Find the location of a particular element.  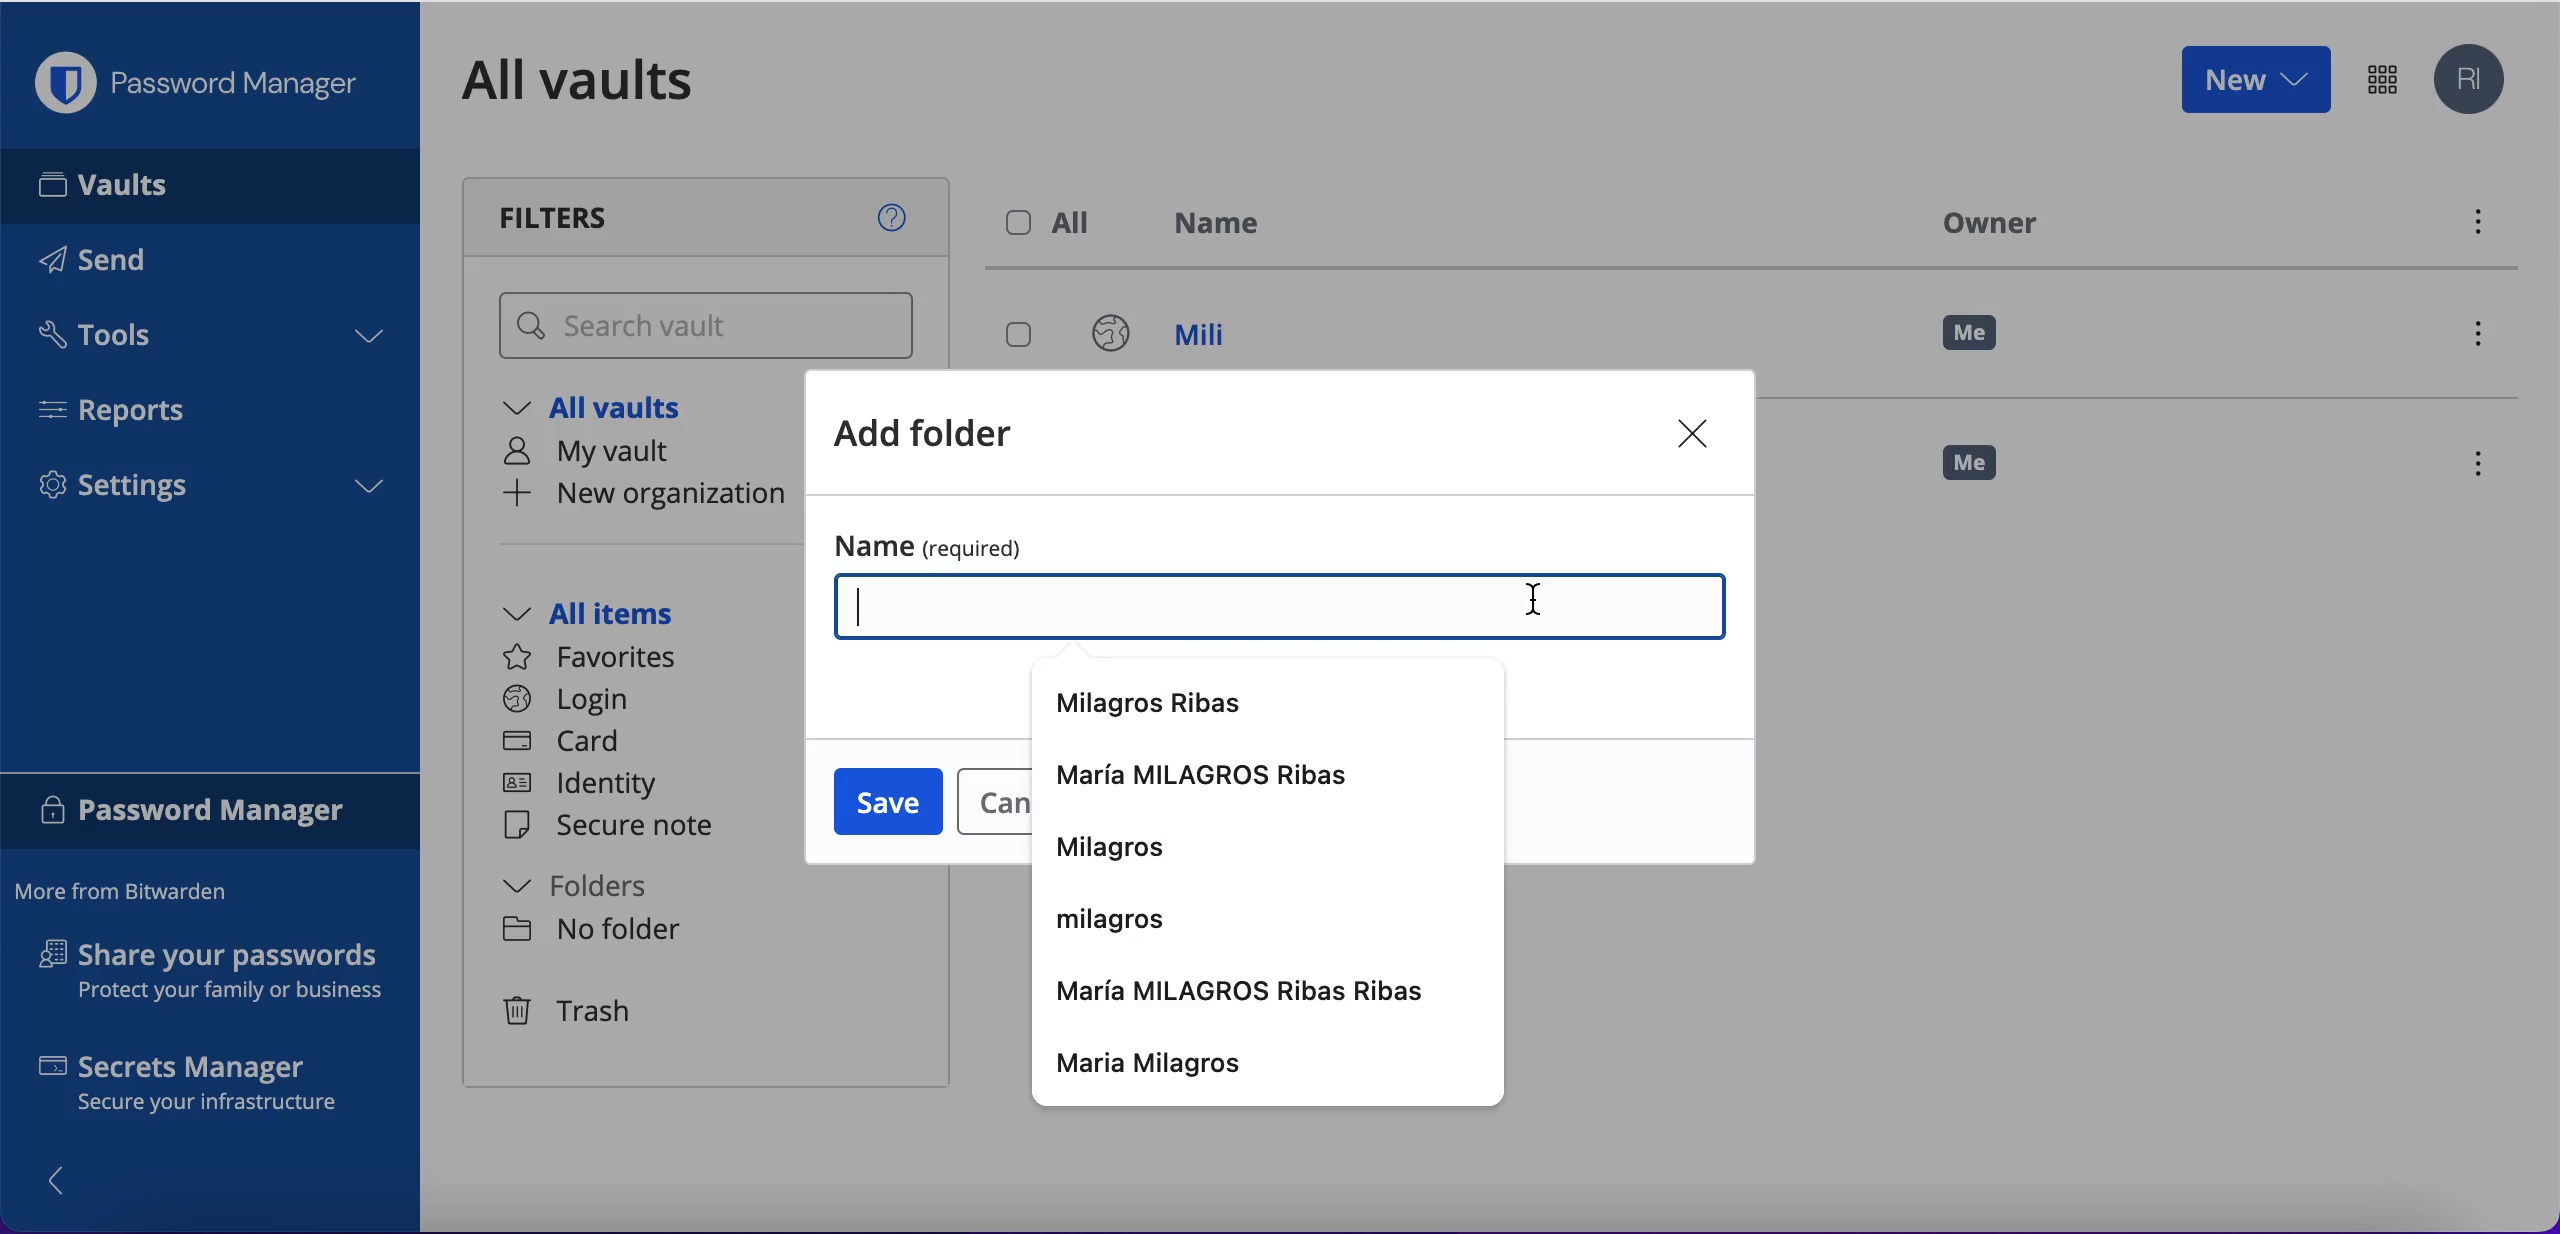

mili is located at coordinates (1179, 339).